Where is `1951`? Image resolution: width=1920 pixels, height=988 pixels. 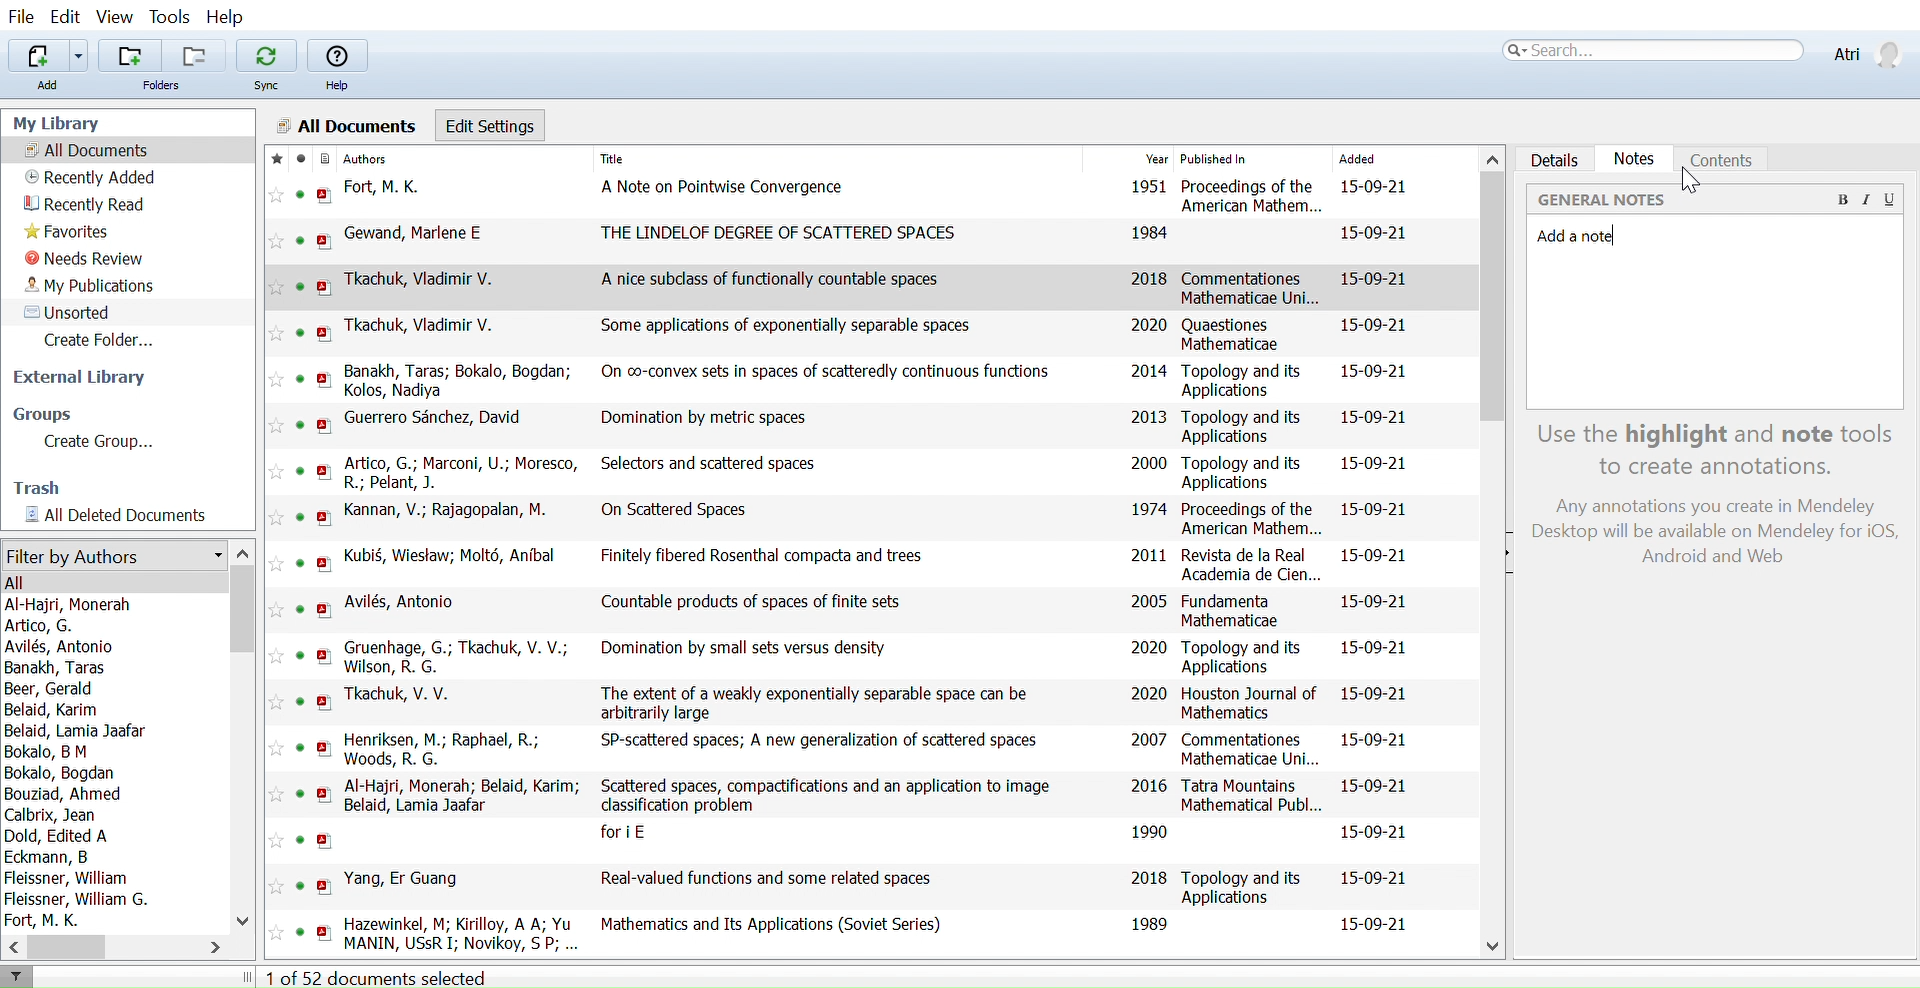 1951 is located at coordinates (1150, 188).